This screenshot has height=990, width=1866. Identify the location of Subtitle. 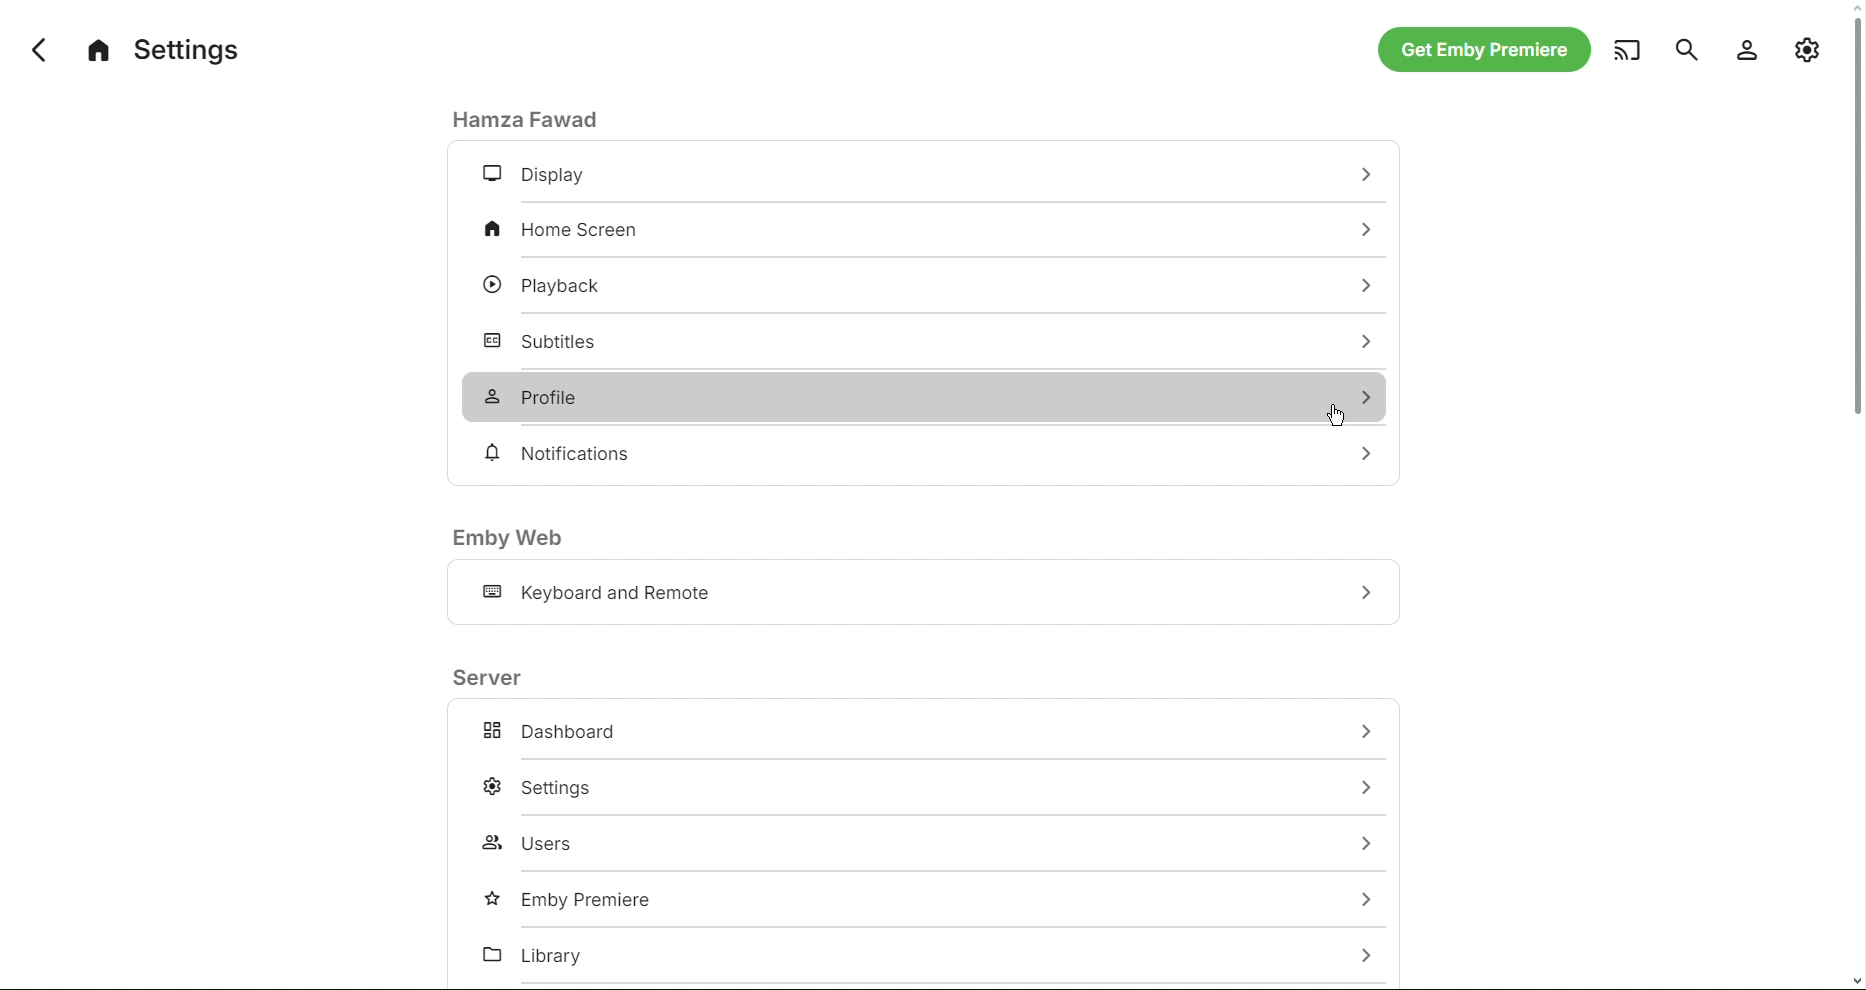
(543, 337).